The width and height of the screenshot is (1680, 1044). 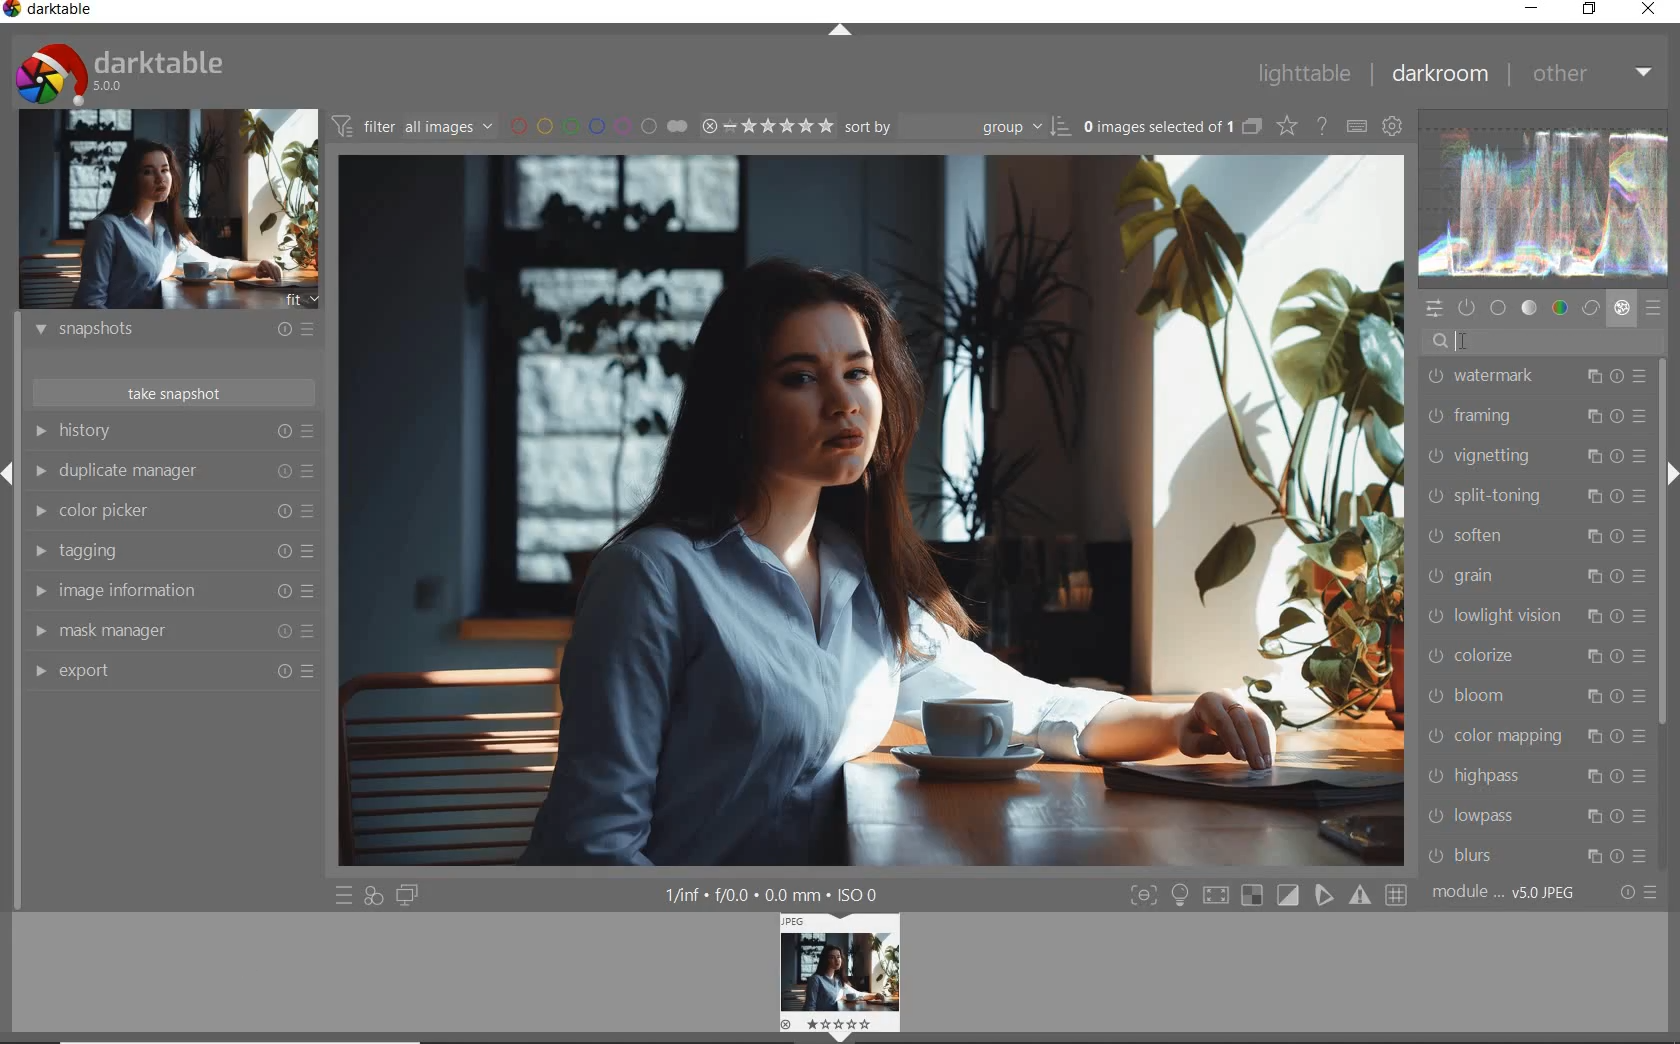 What do you see at coordinates (169, 212) in the screenshot?
I see `image preview` at bounding box center [169, 212].